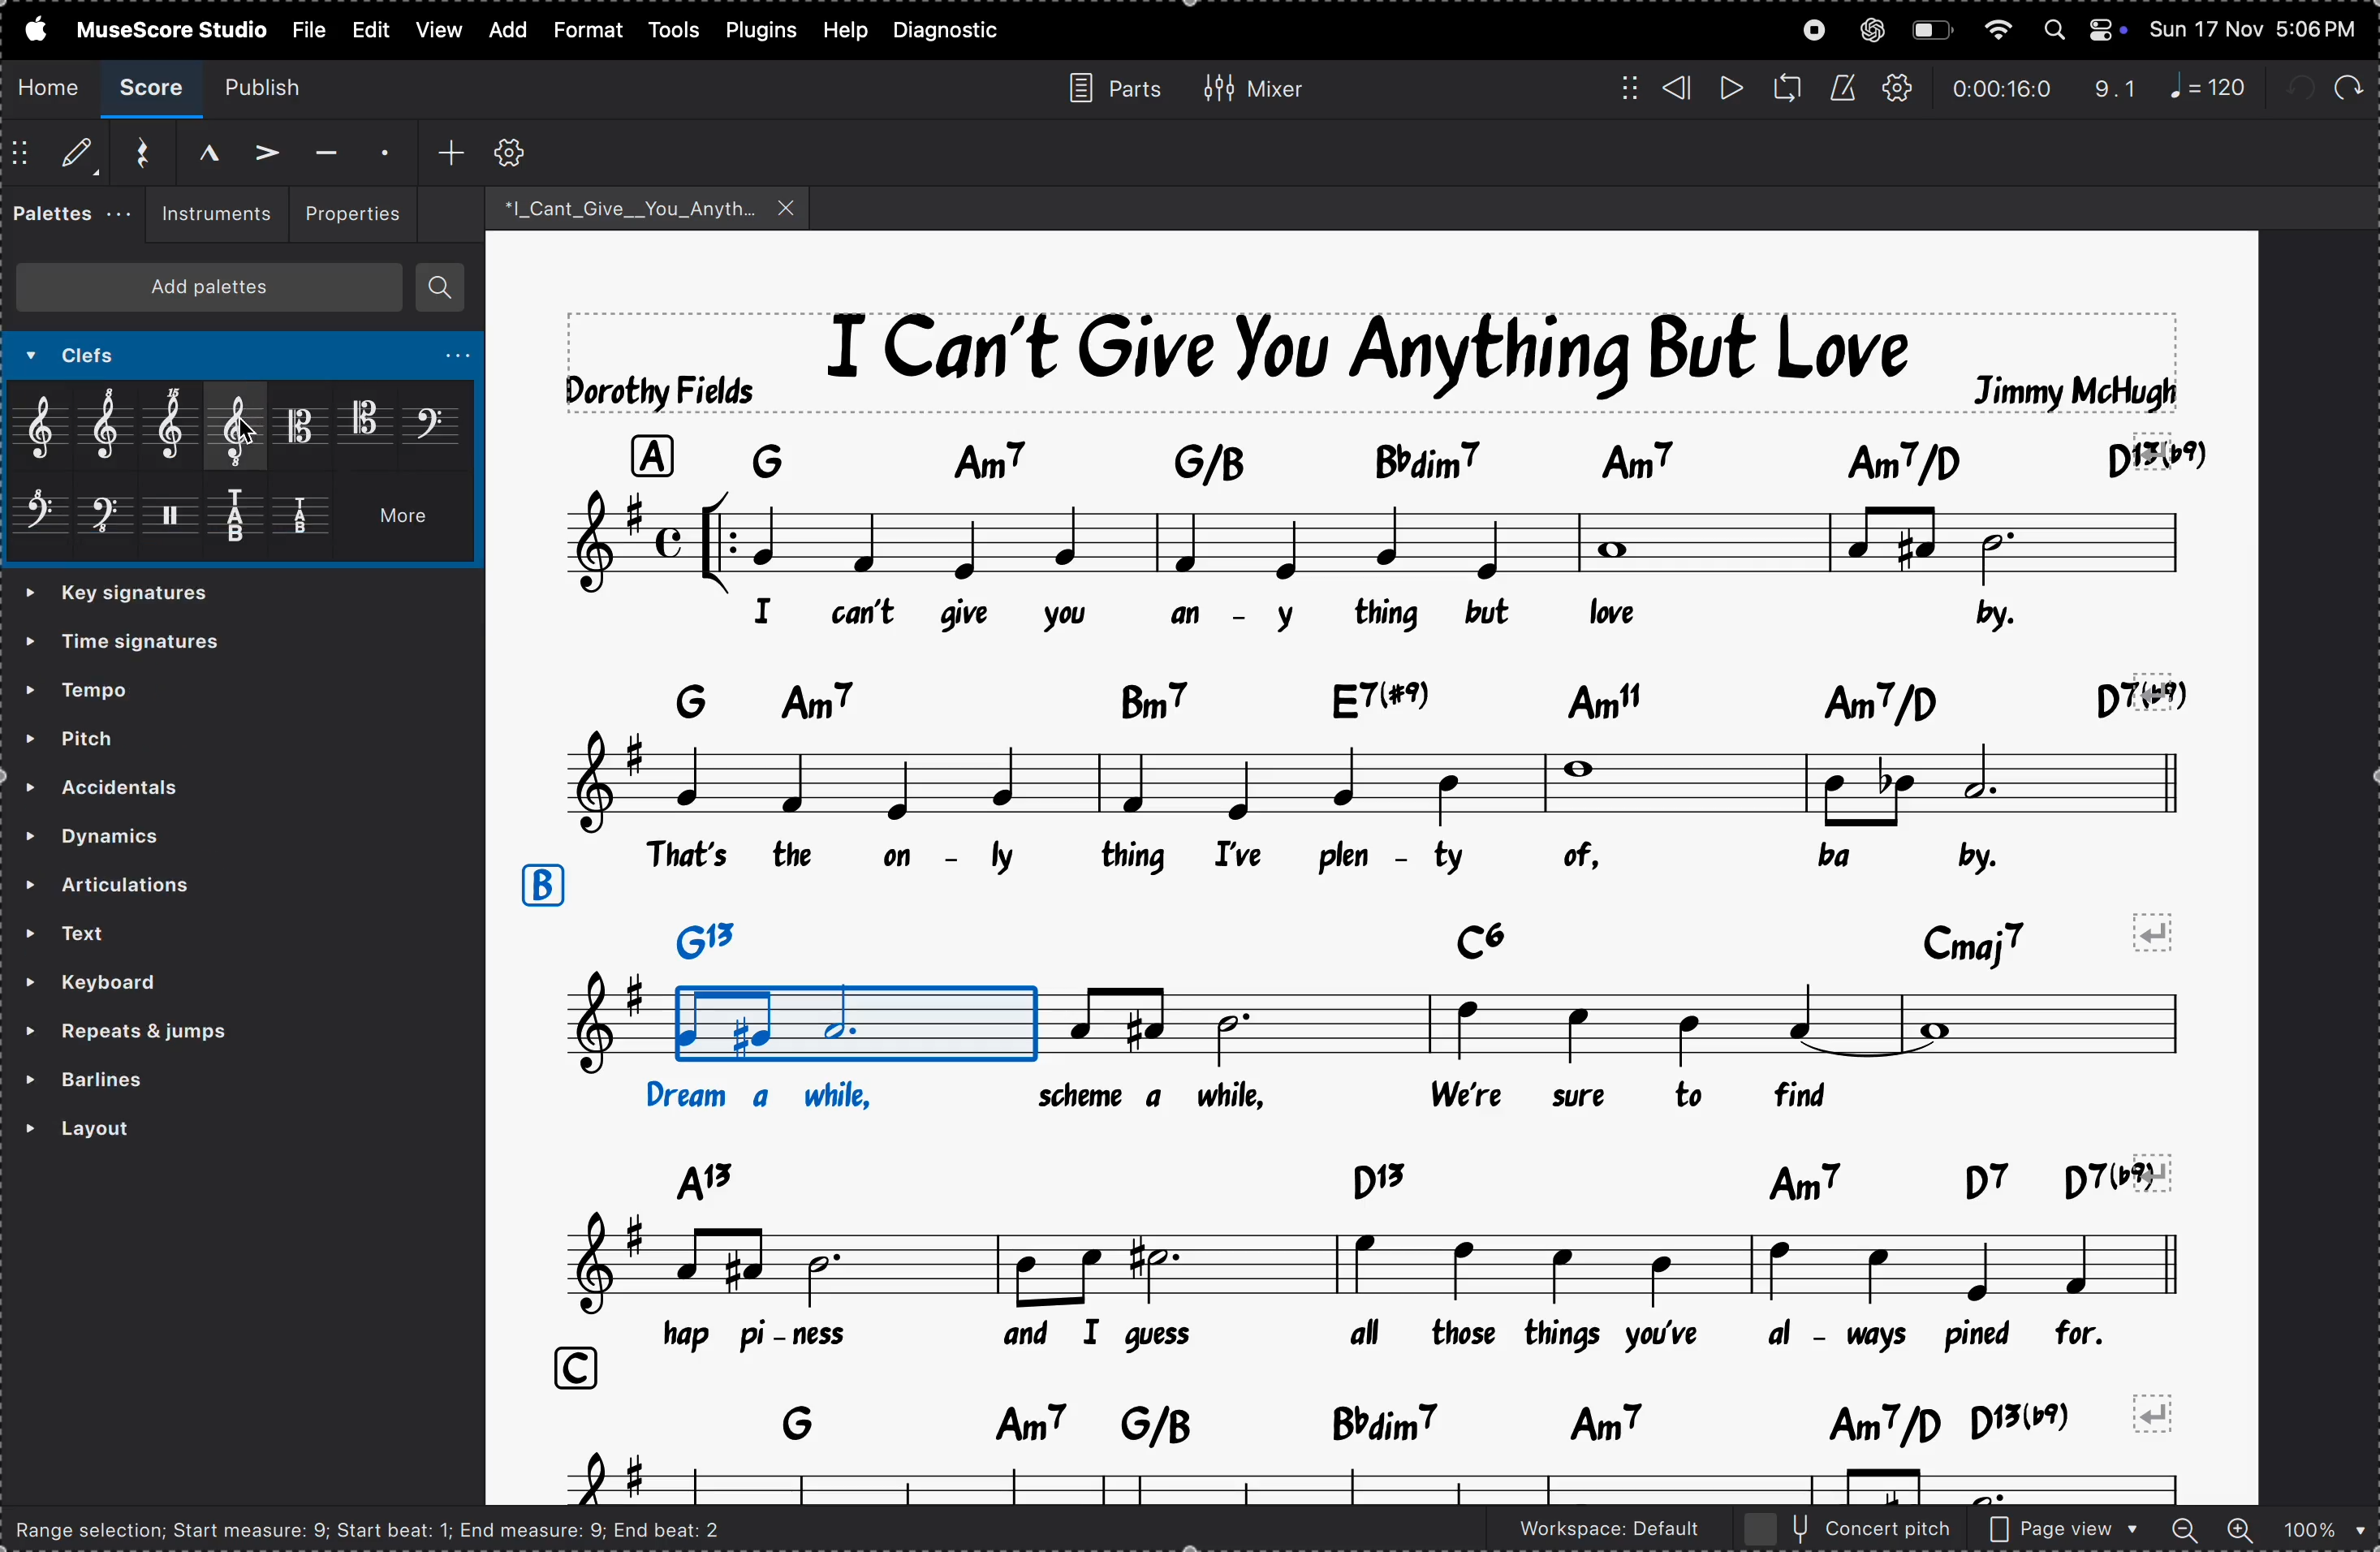 The image size is (2380, 1552). What do you see at coordinates (2267, 1531) in the screenshot?
I see `zoom in and out` at bounding box center [2267, 1531].